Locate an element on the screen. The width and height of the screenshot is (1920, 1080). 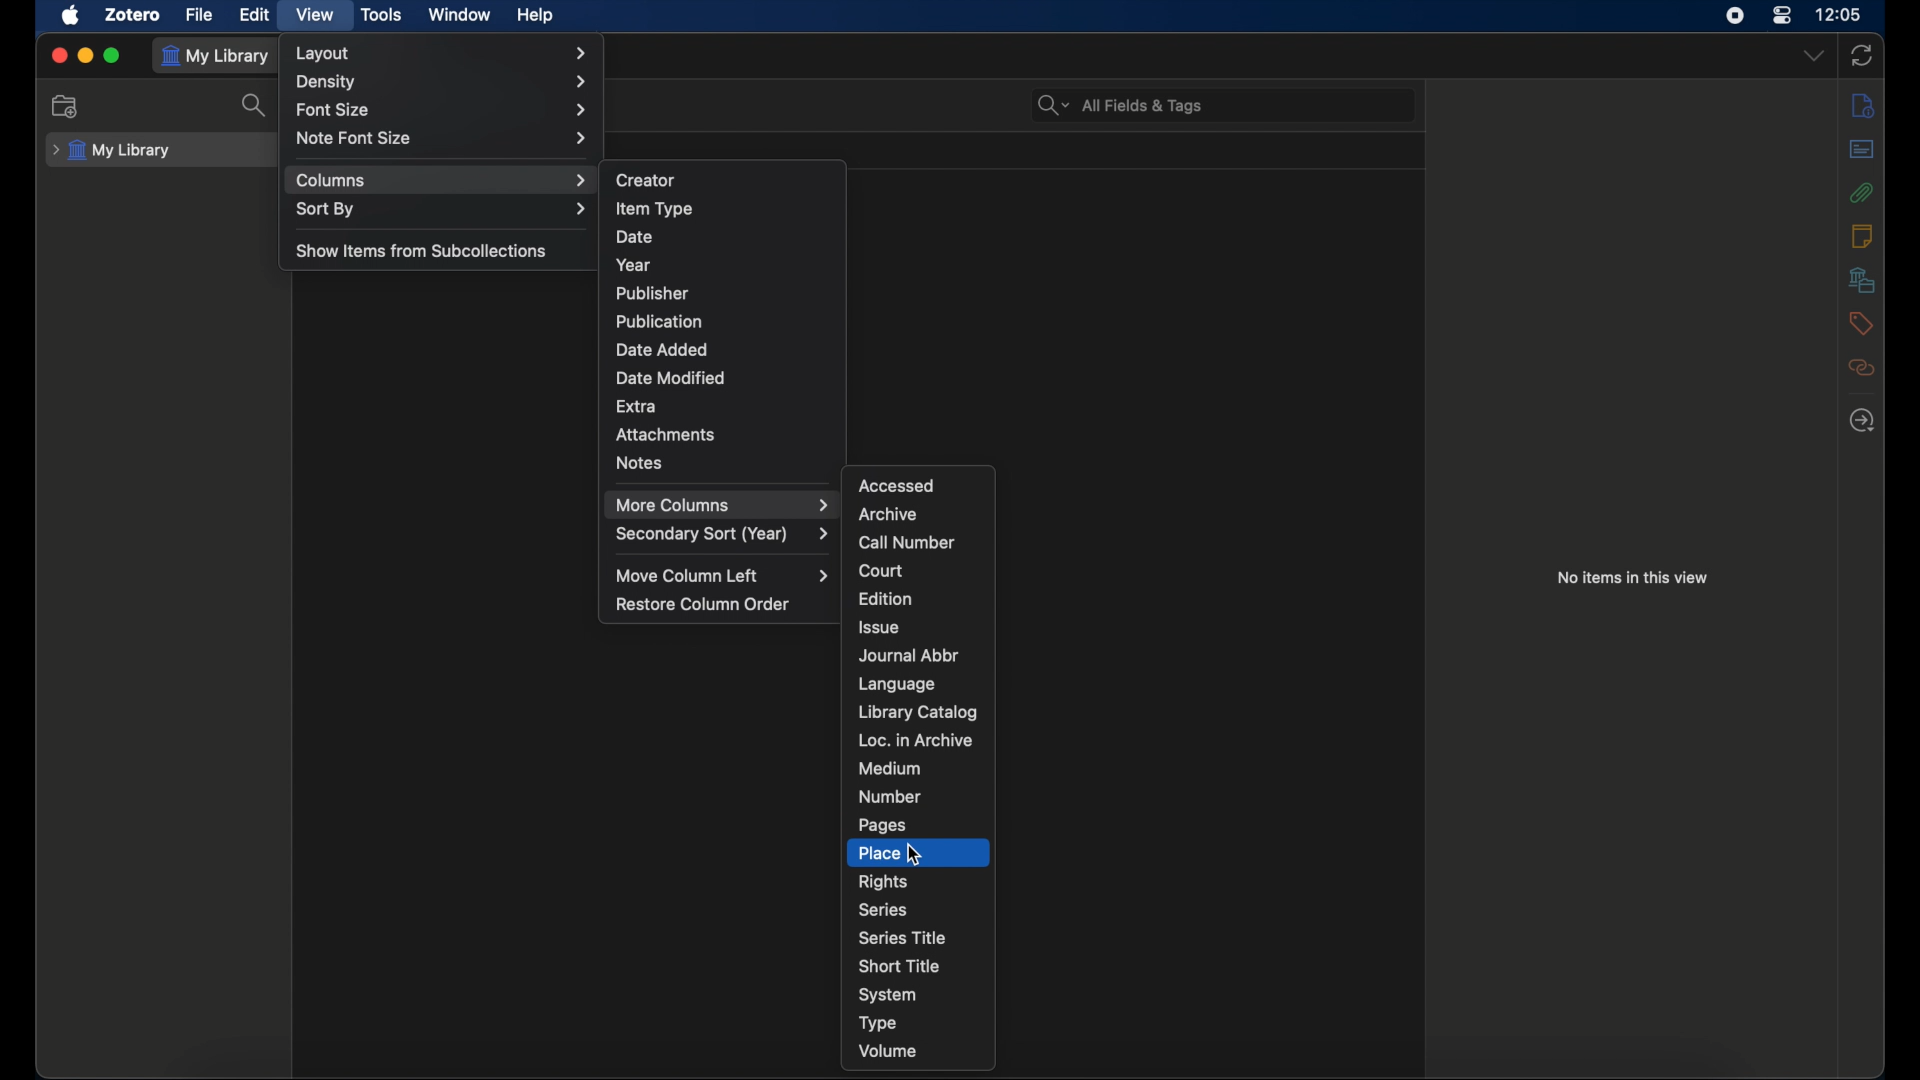
libraries is located at coordinates (1864, 279).